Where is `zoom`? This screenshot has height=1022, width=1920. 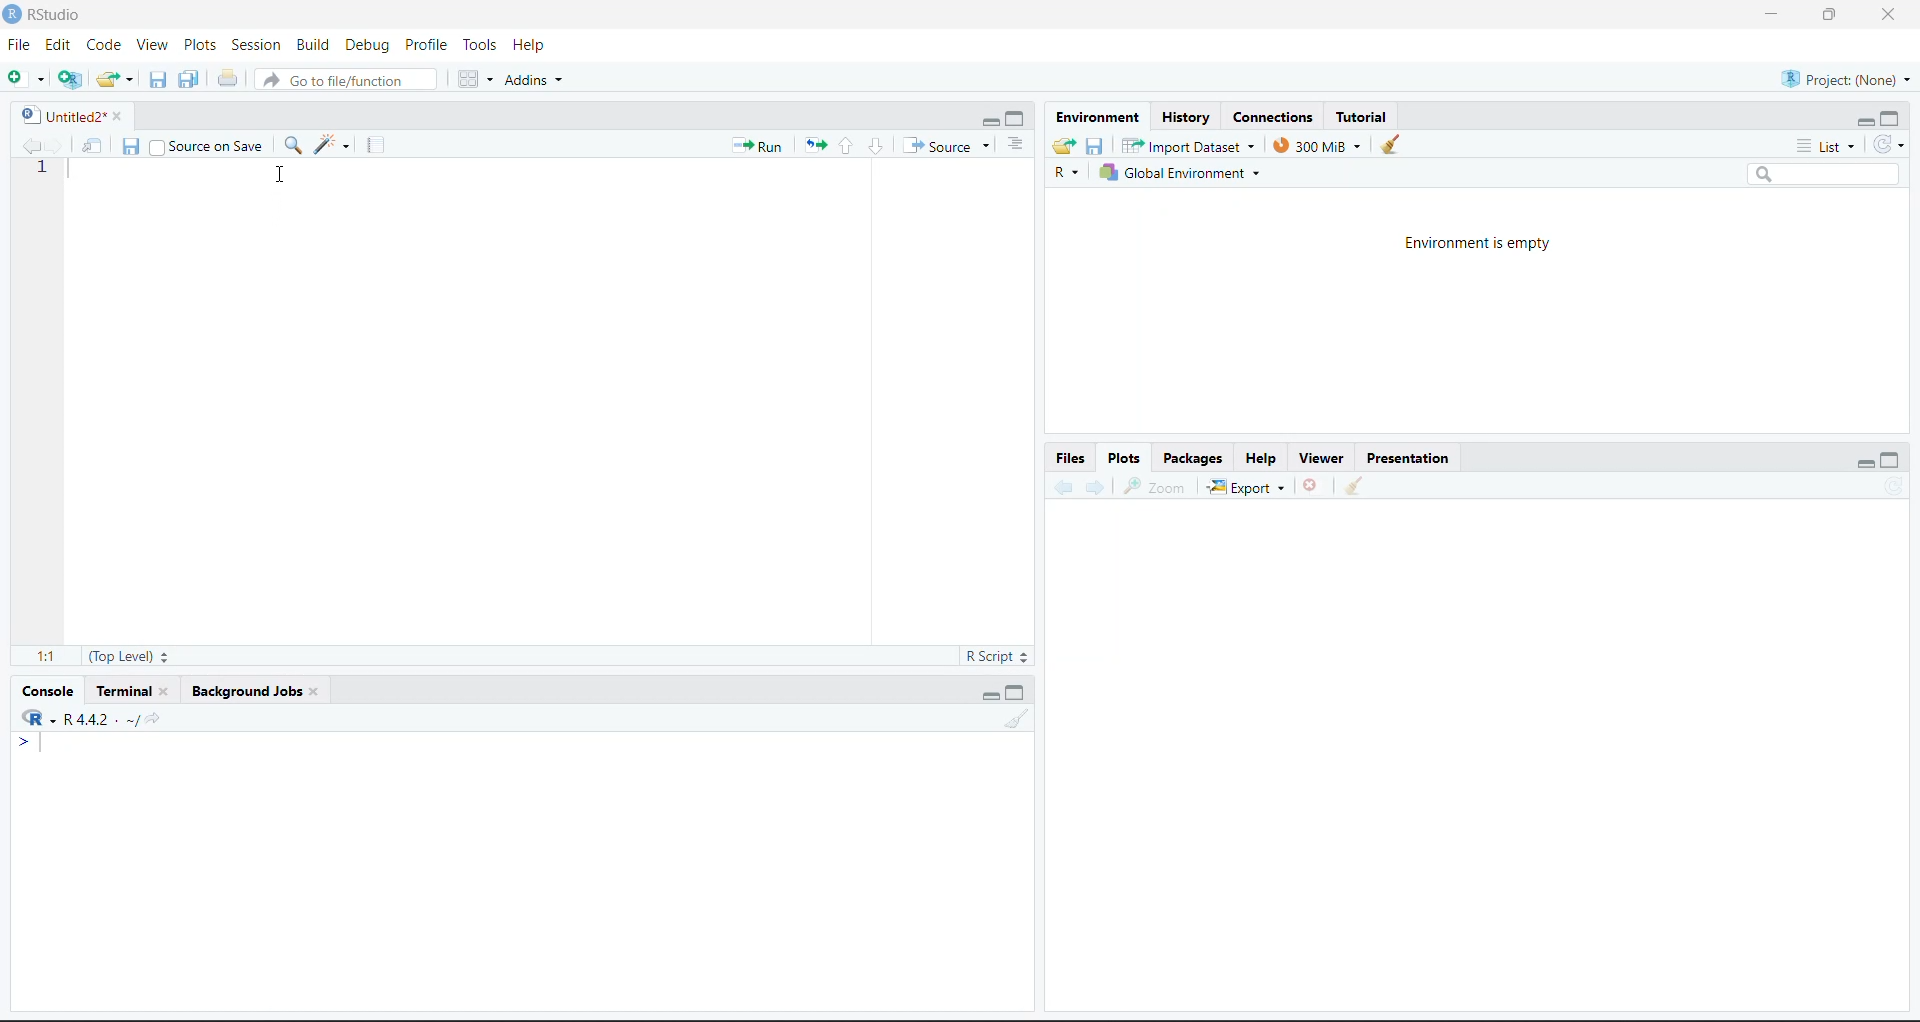
zoom is located at coordinates (1159, 486).